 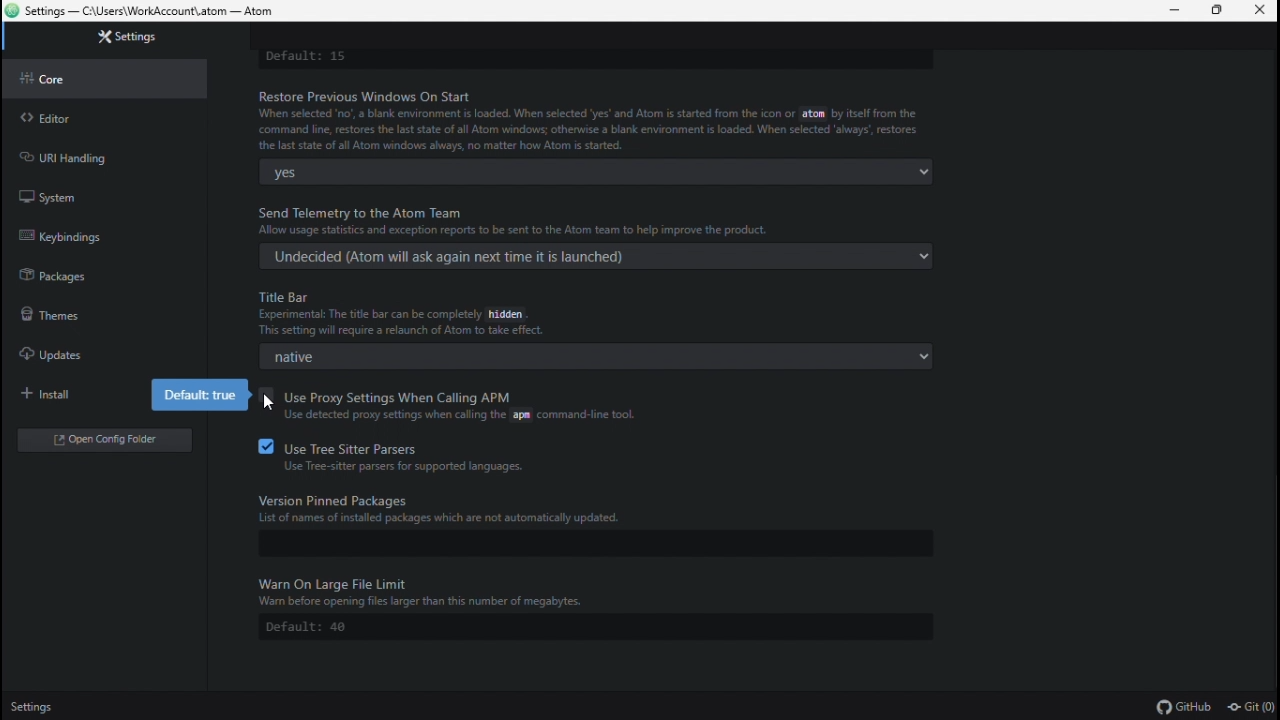 I want to click on checkbox, so click(x=262, y=446).